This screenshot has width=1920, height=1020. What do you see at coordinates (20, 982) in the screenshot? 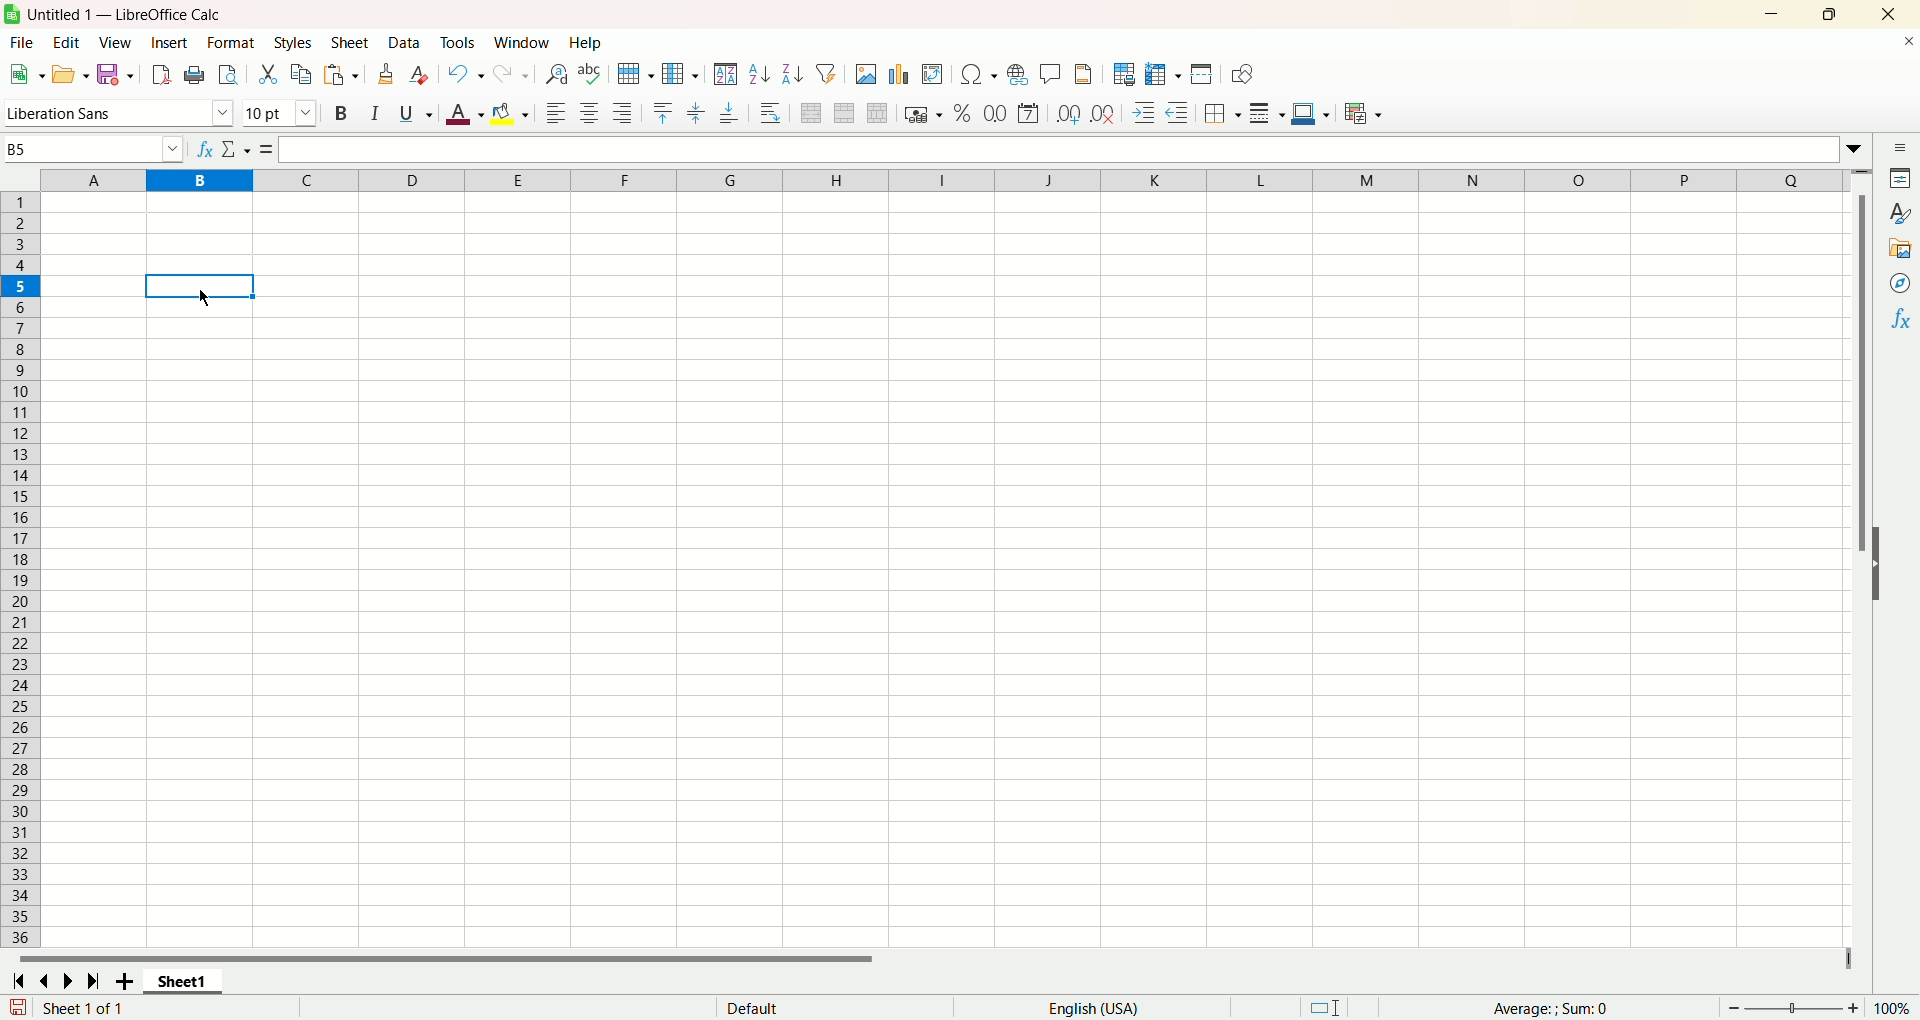
I see `scroll to first sheet` at bounding box center [20, 982].